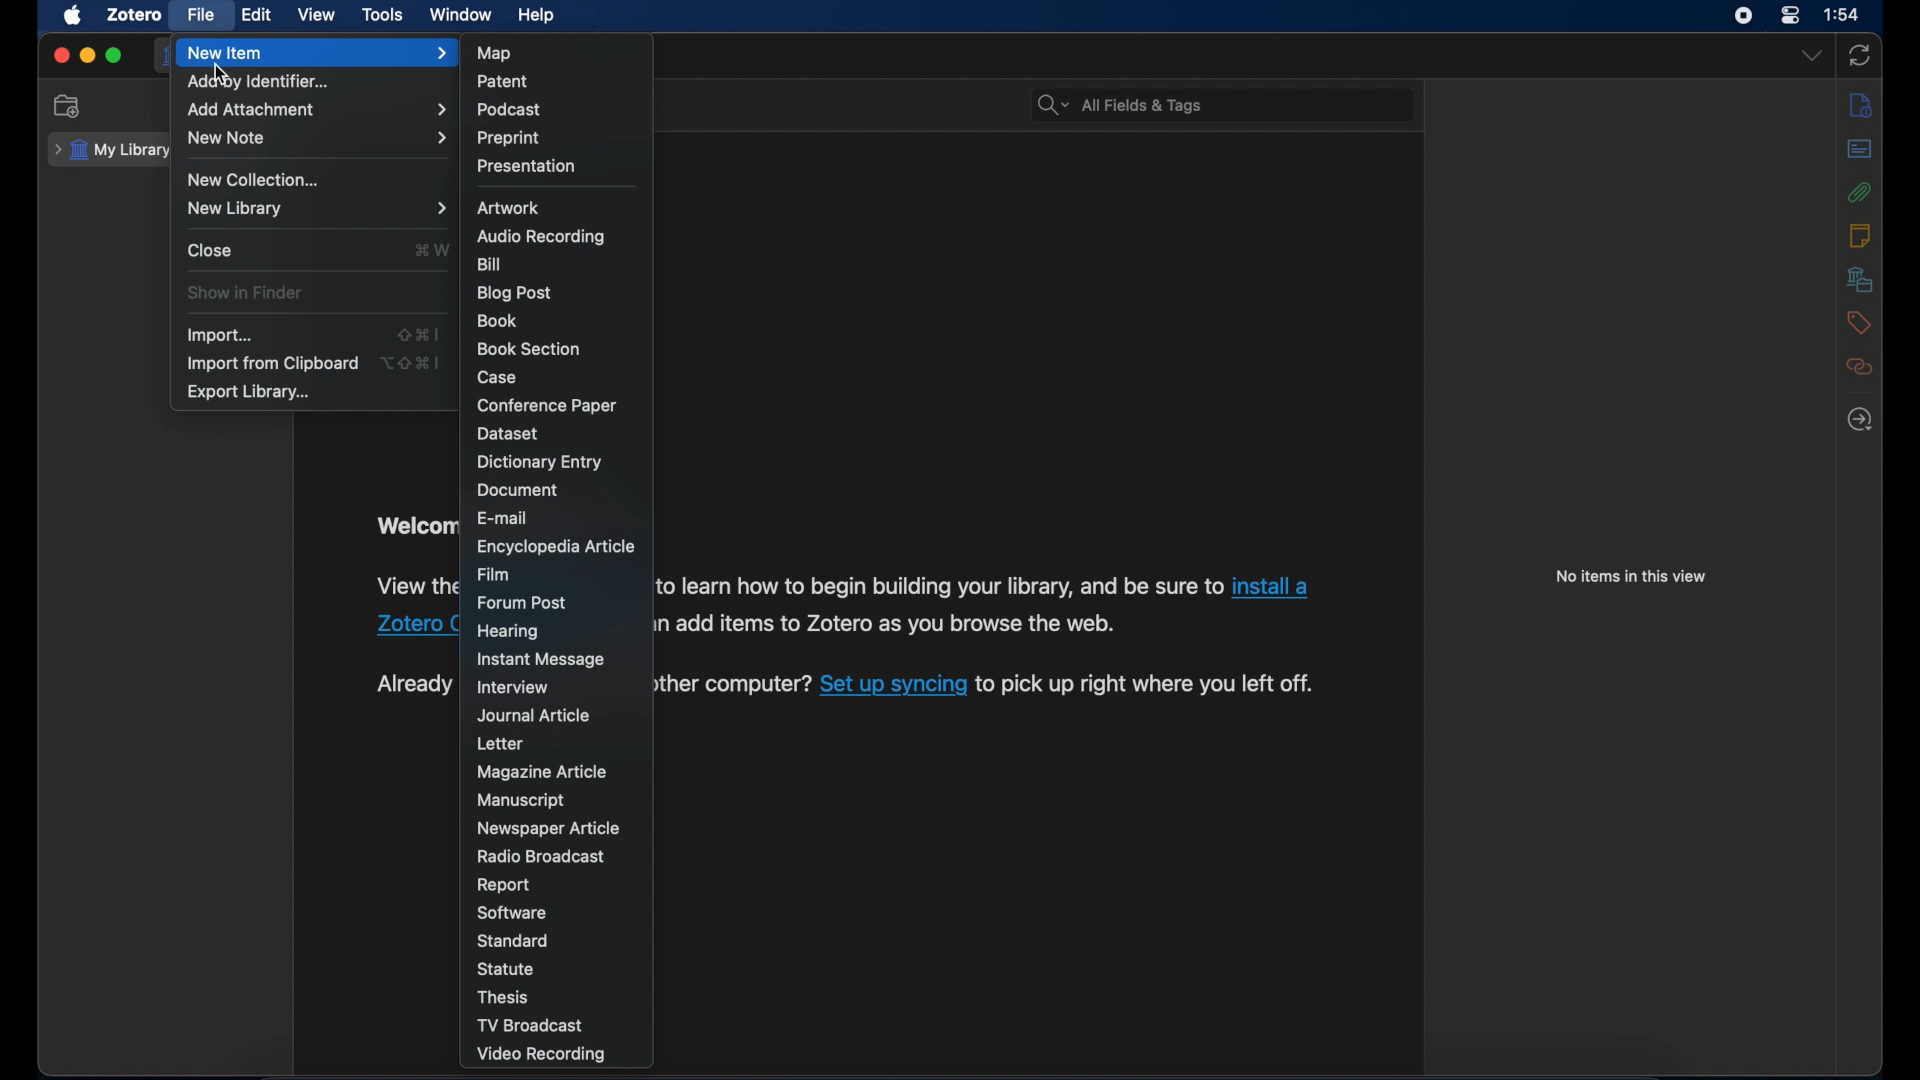  Describe the element at coordinates (505, 968) in the screenshot. I see `statue` at that location.